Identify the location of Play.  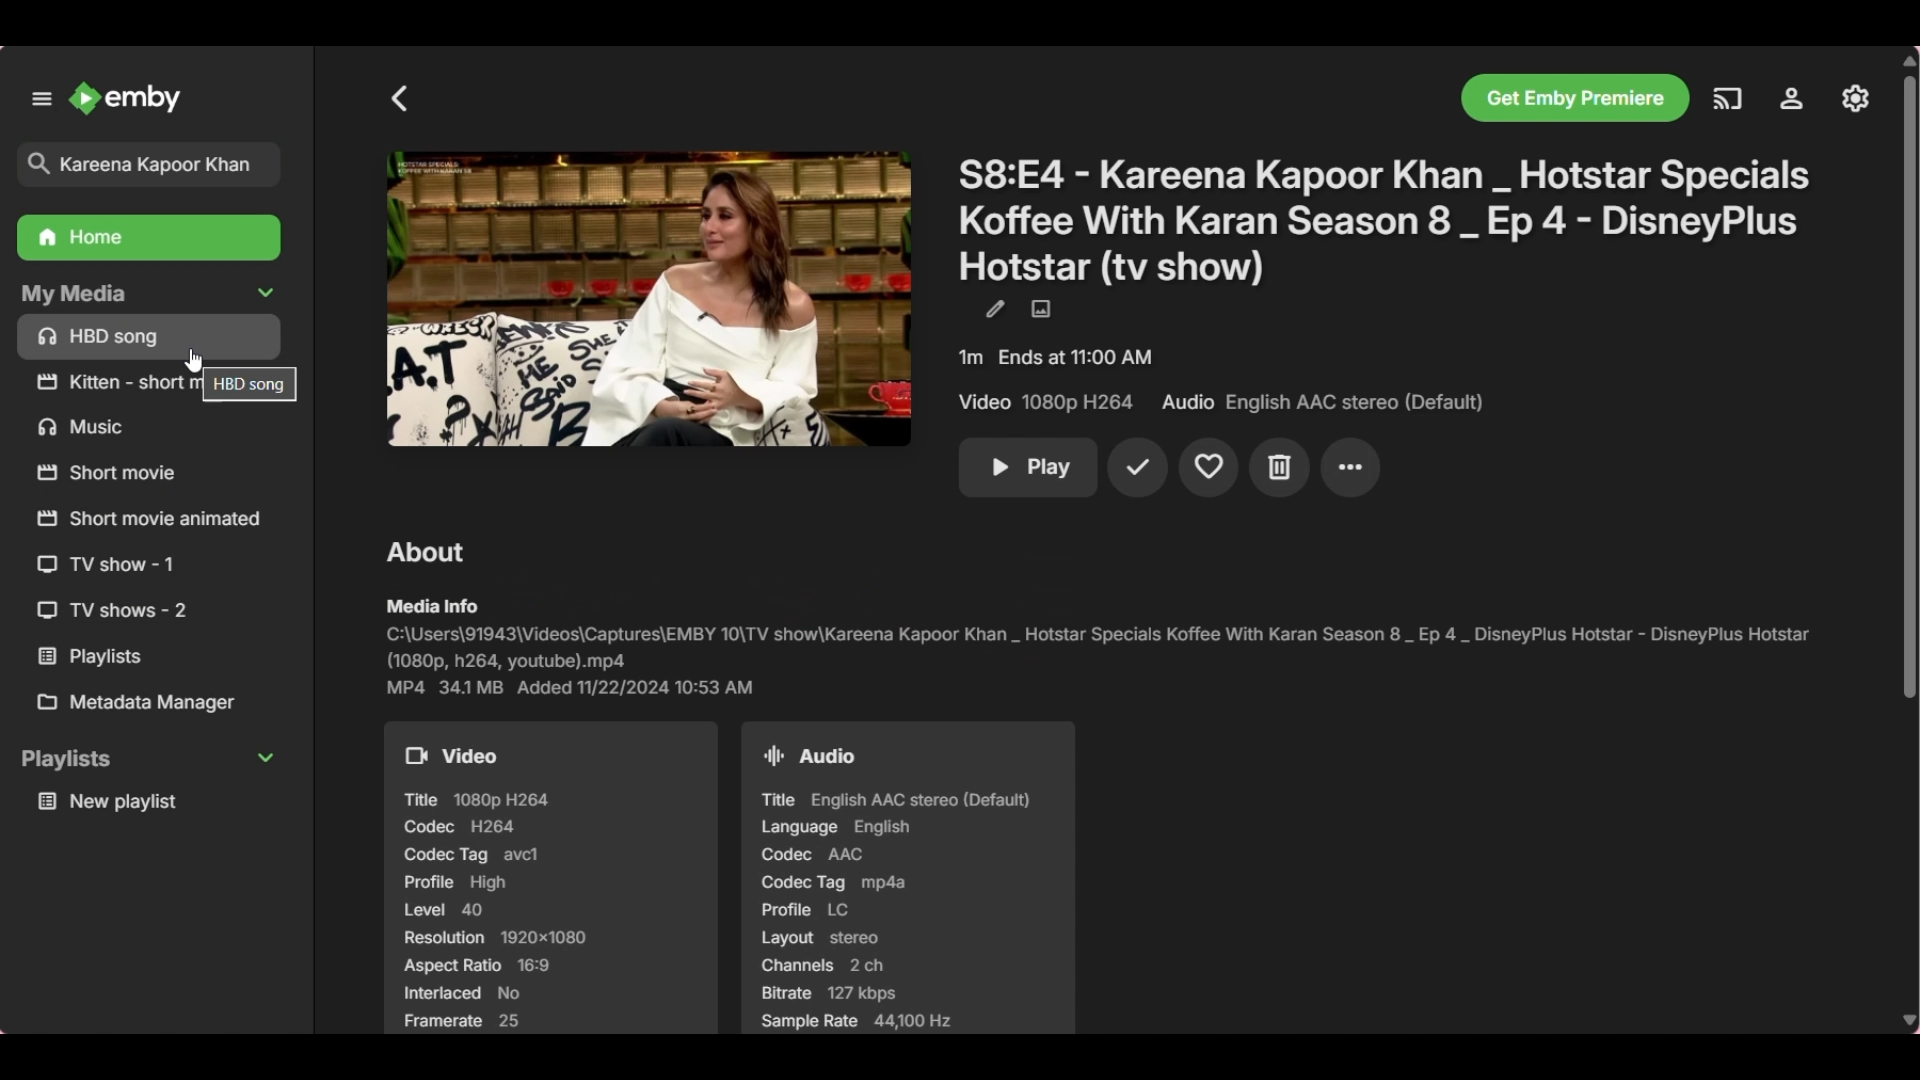
(1027, 468).